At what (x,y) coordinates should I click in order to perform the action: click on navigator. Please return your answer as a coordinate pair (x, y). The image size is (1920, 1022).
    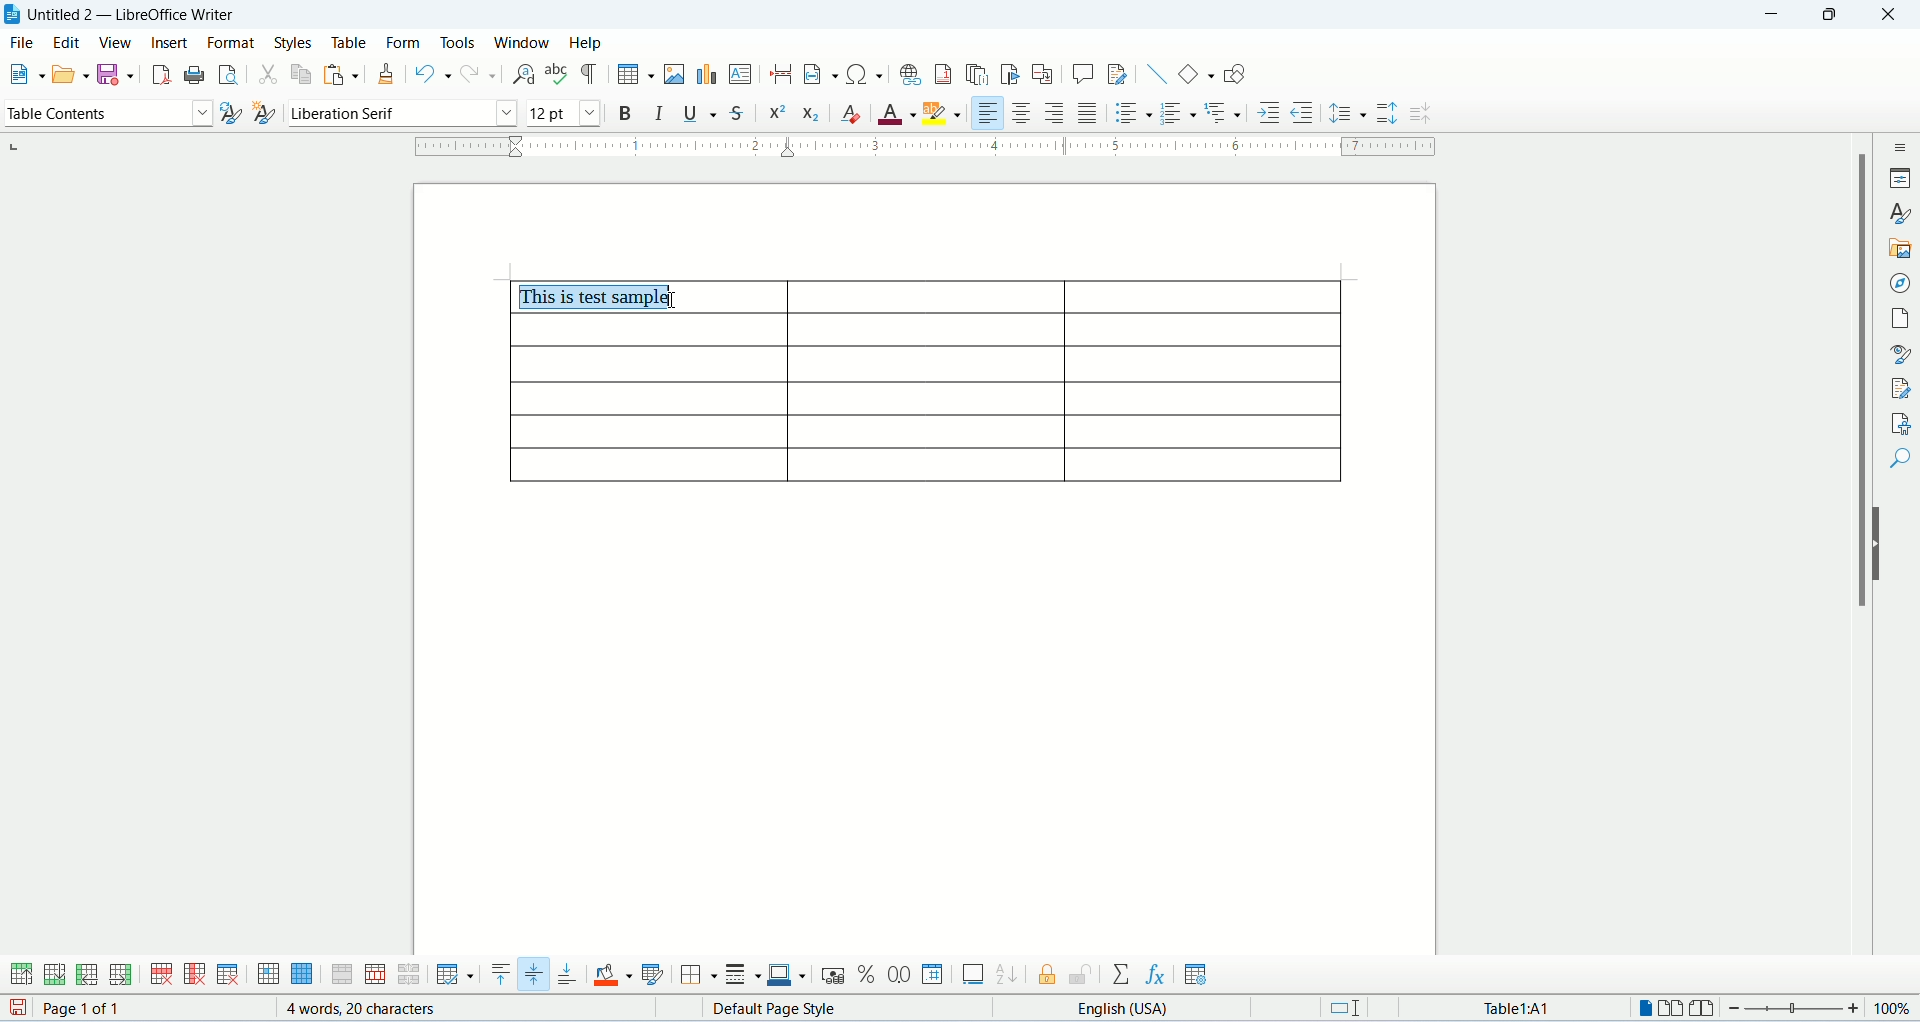
    Looking at the image, I should click on (1901, 281).